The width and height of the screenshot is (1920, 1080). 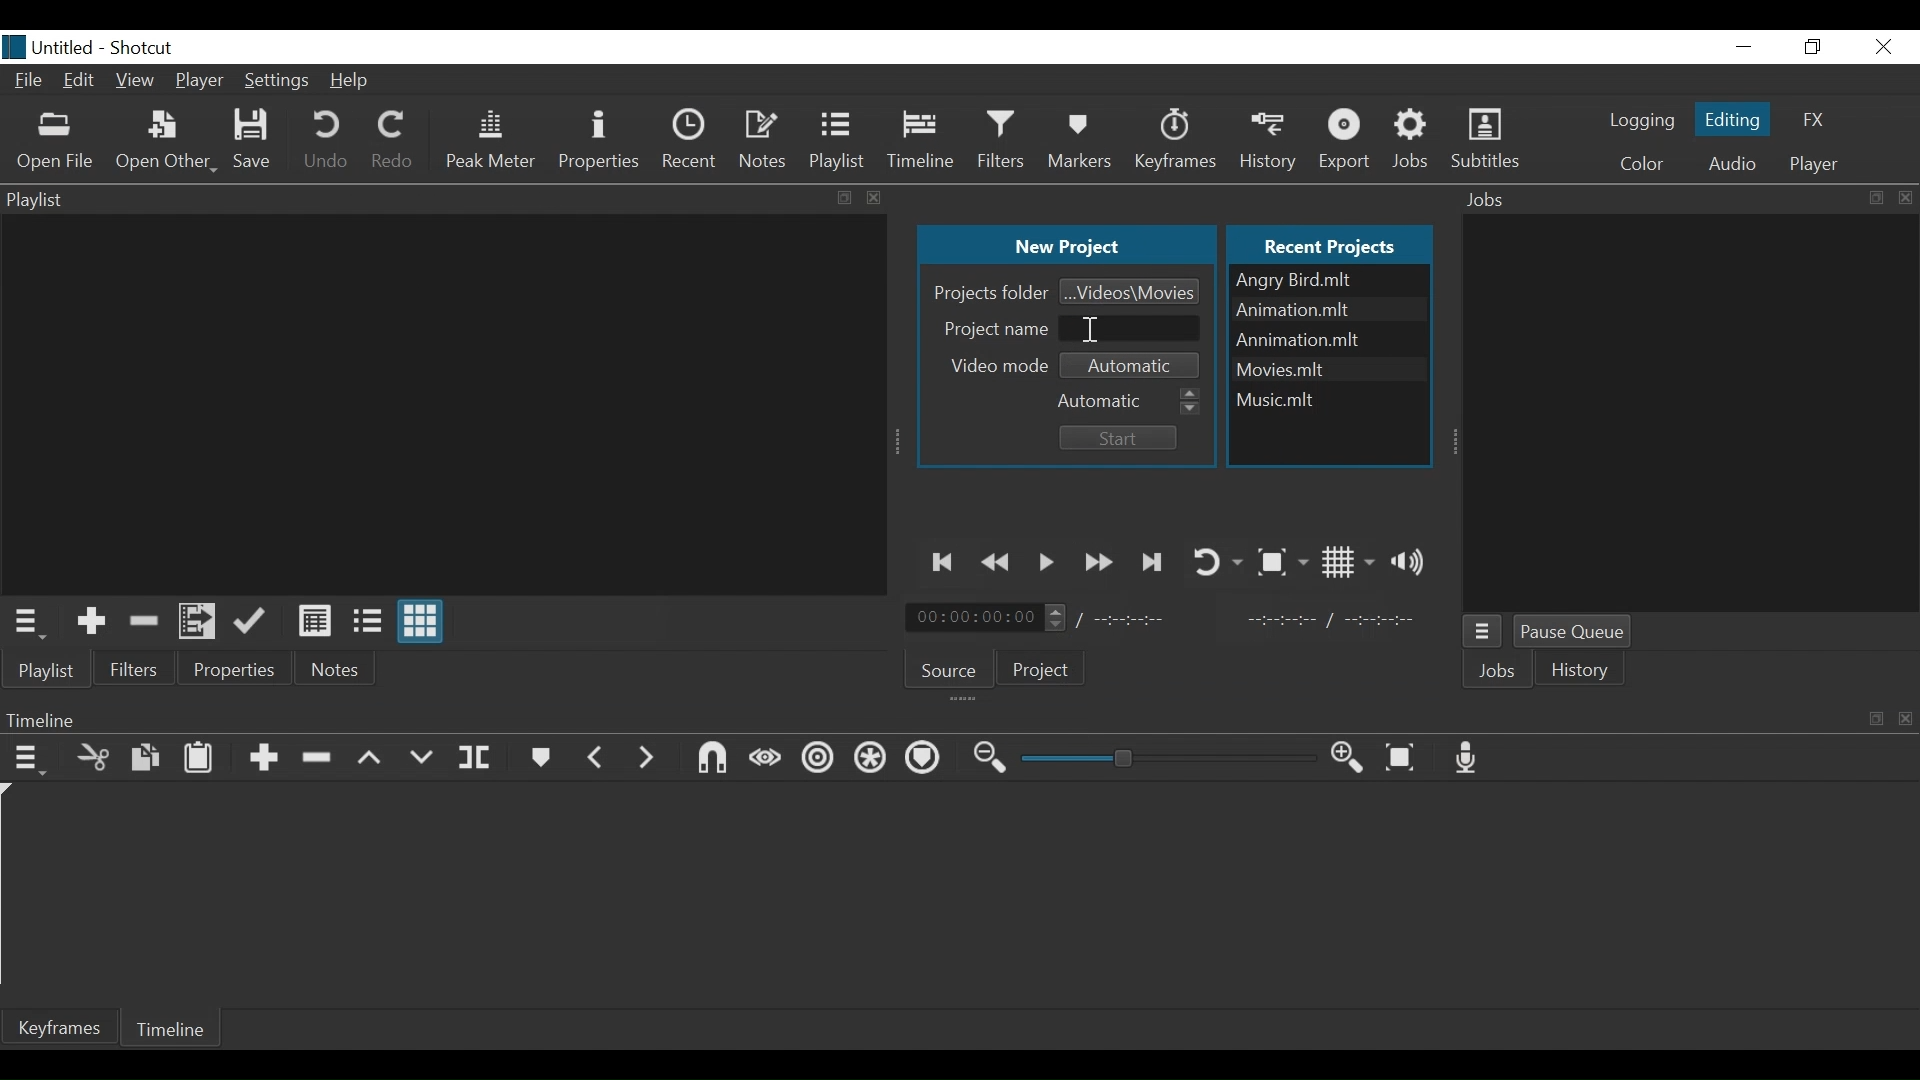 What do you see at coordinates (254, 141) in the screenshot?
I see `Save` at bounding box center [254, 141].